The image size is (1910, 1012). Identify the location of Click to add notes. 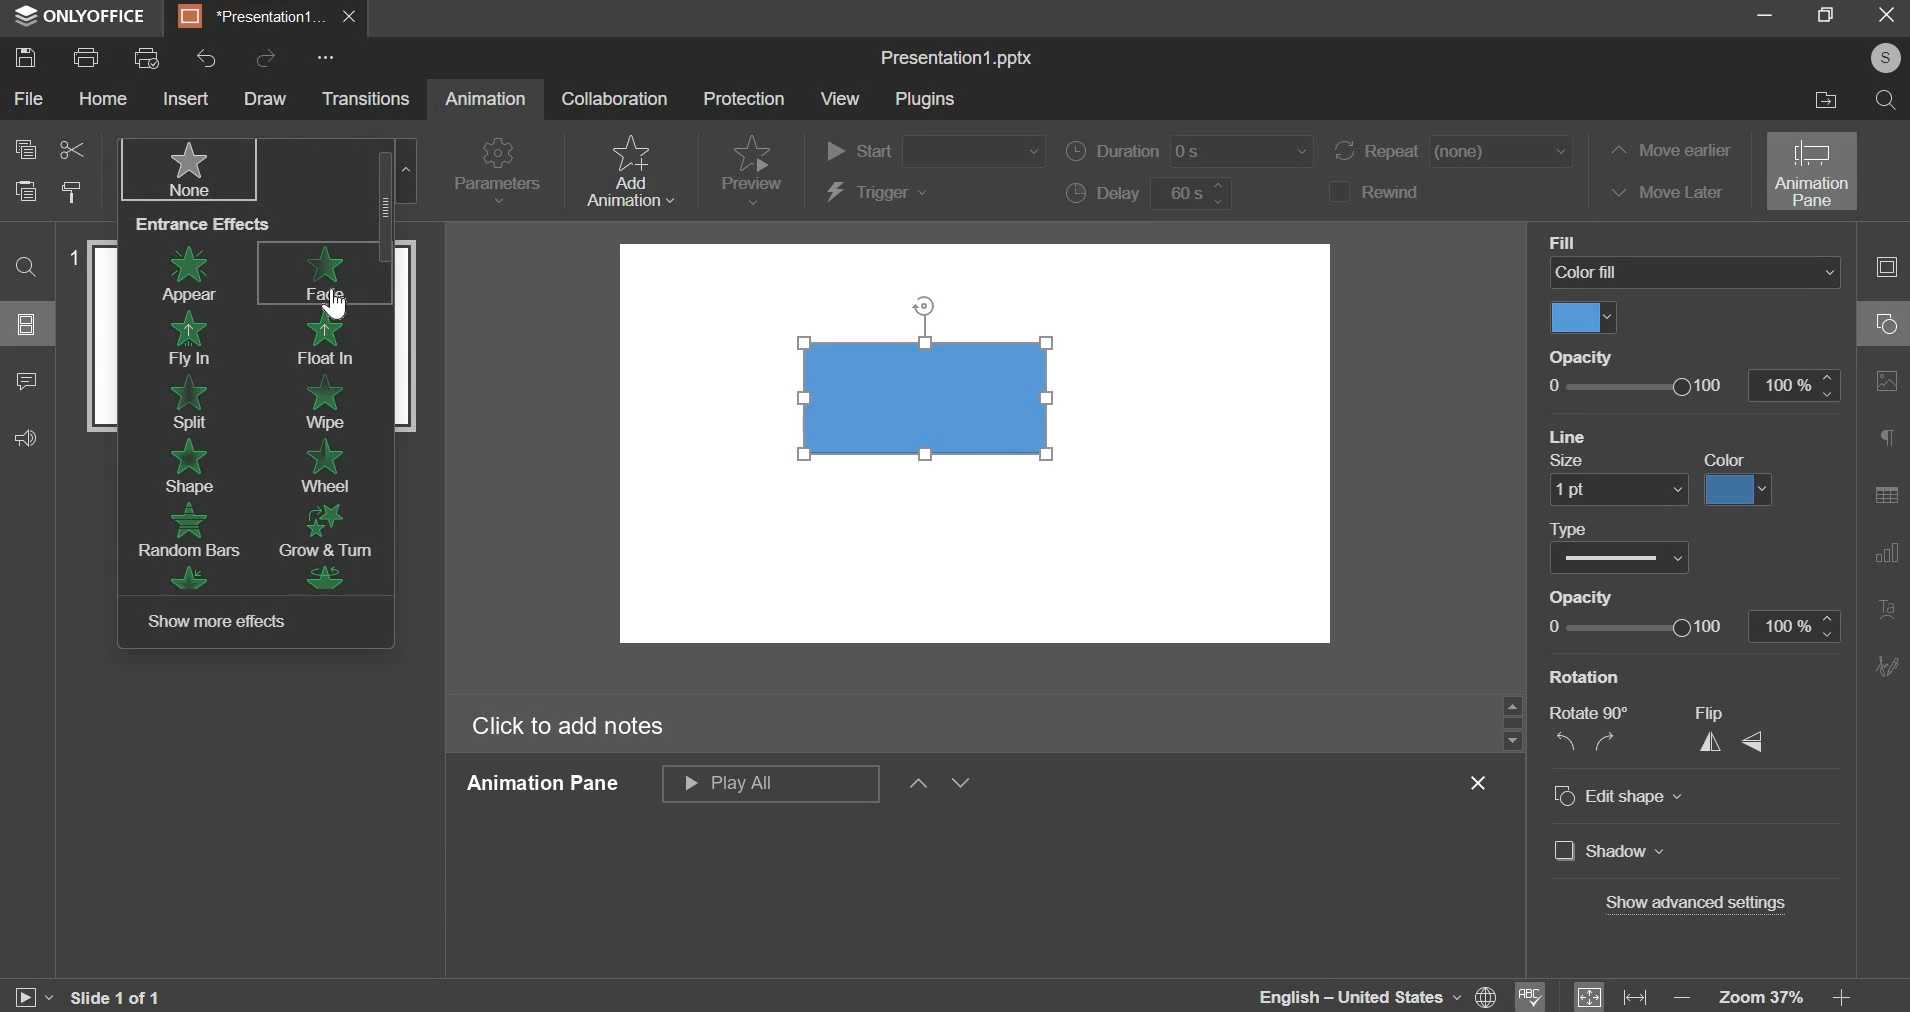
(571, 726).